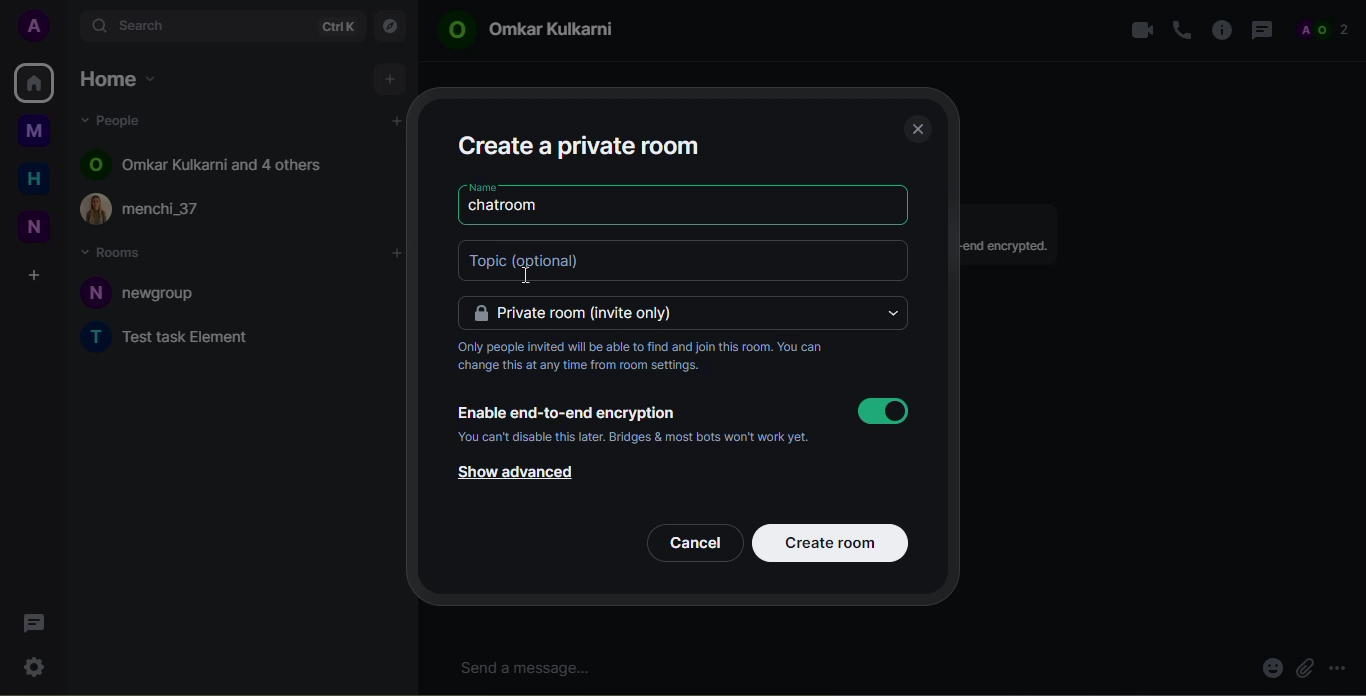 This screenshot has height=696, width=1366. I want to click on N newgroup, so click(151, 292).